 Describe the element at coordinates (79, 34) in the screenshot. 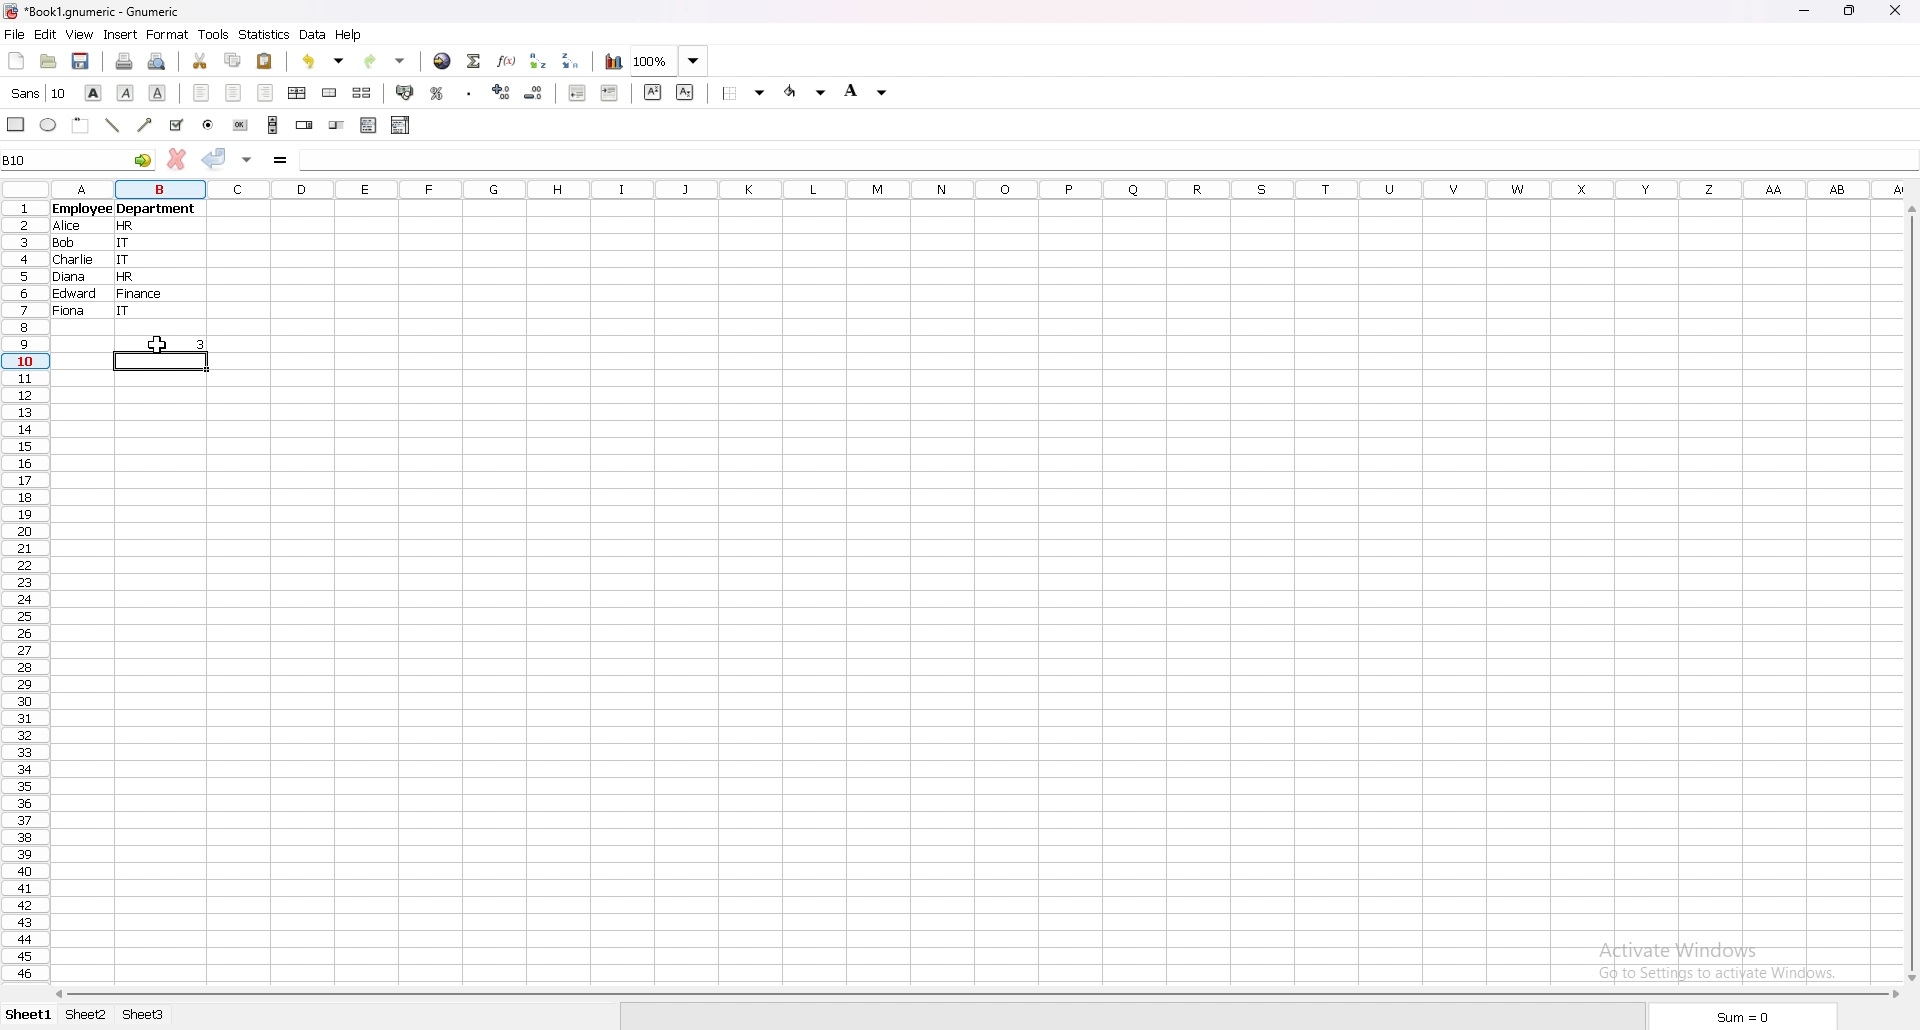

I see `view` at that location.